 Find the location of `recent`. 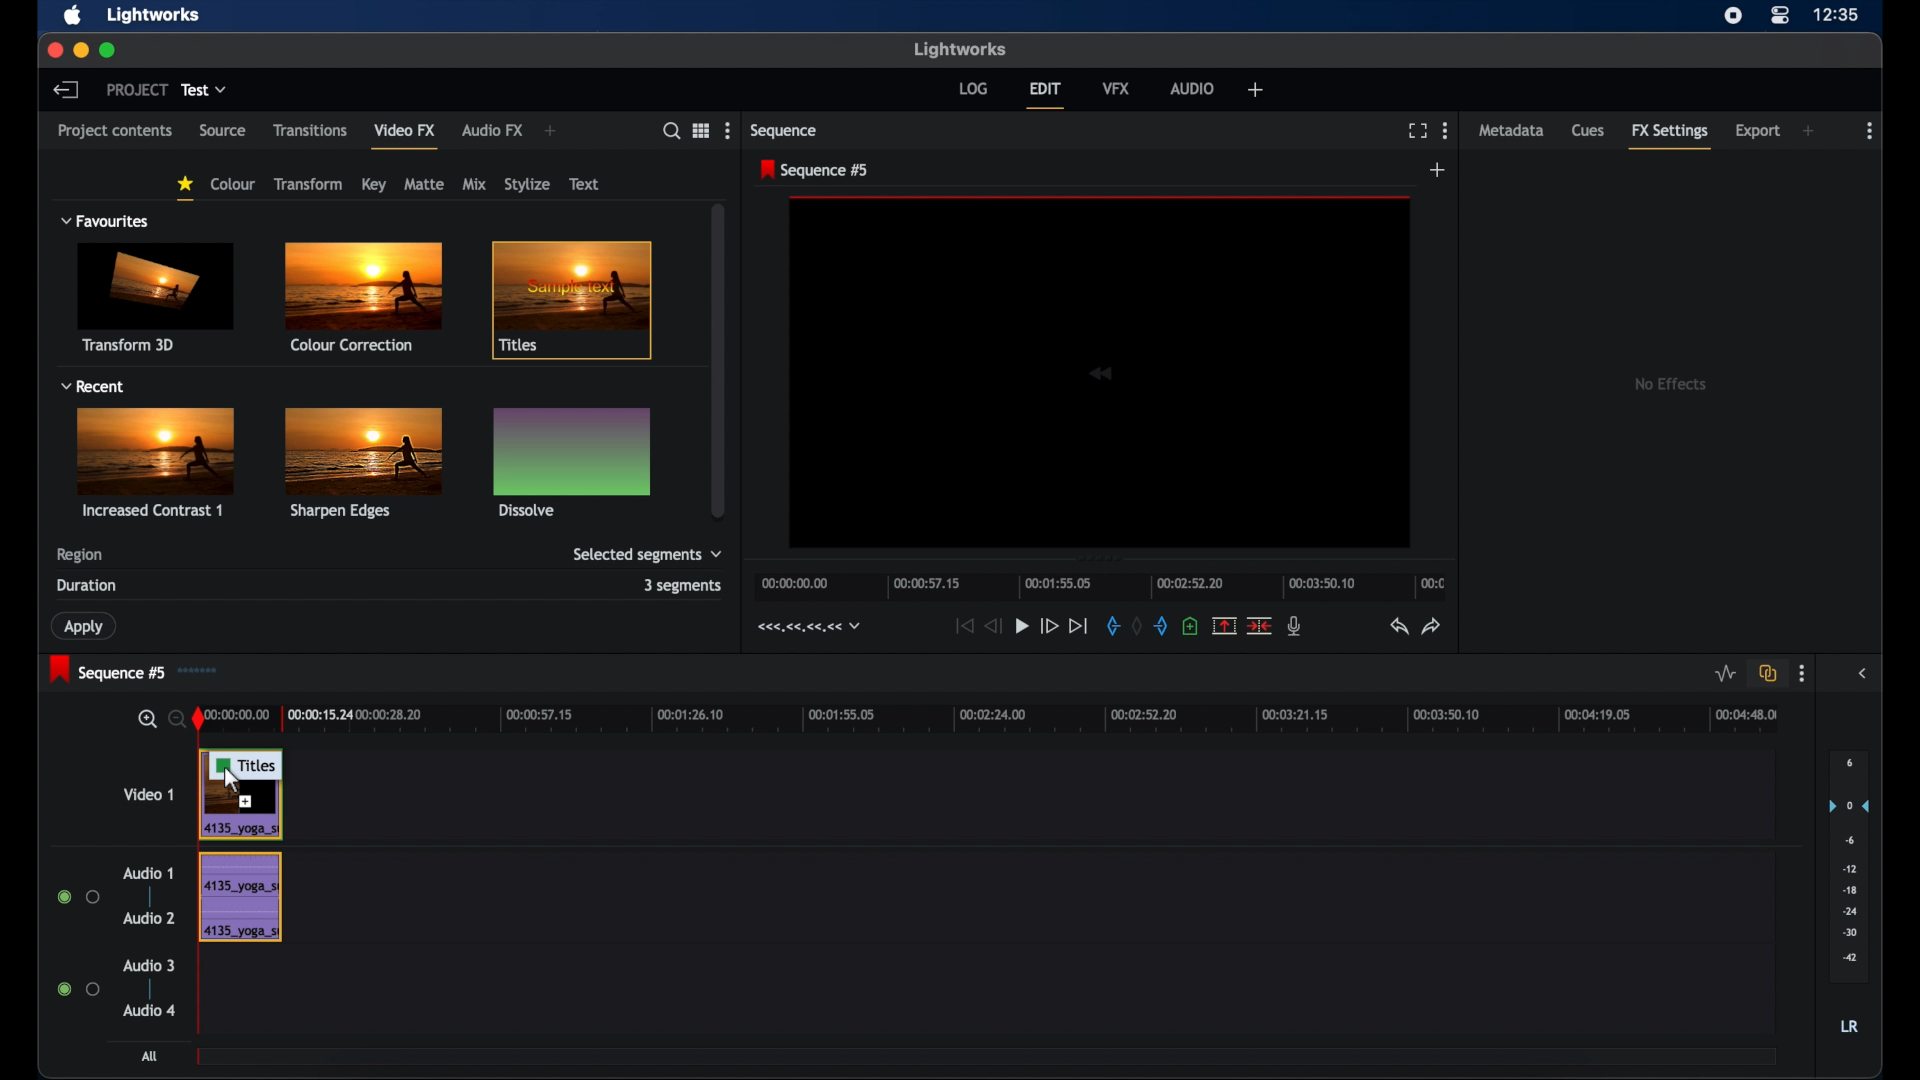

recent is located at coordinates (92, 386).